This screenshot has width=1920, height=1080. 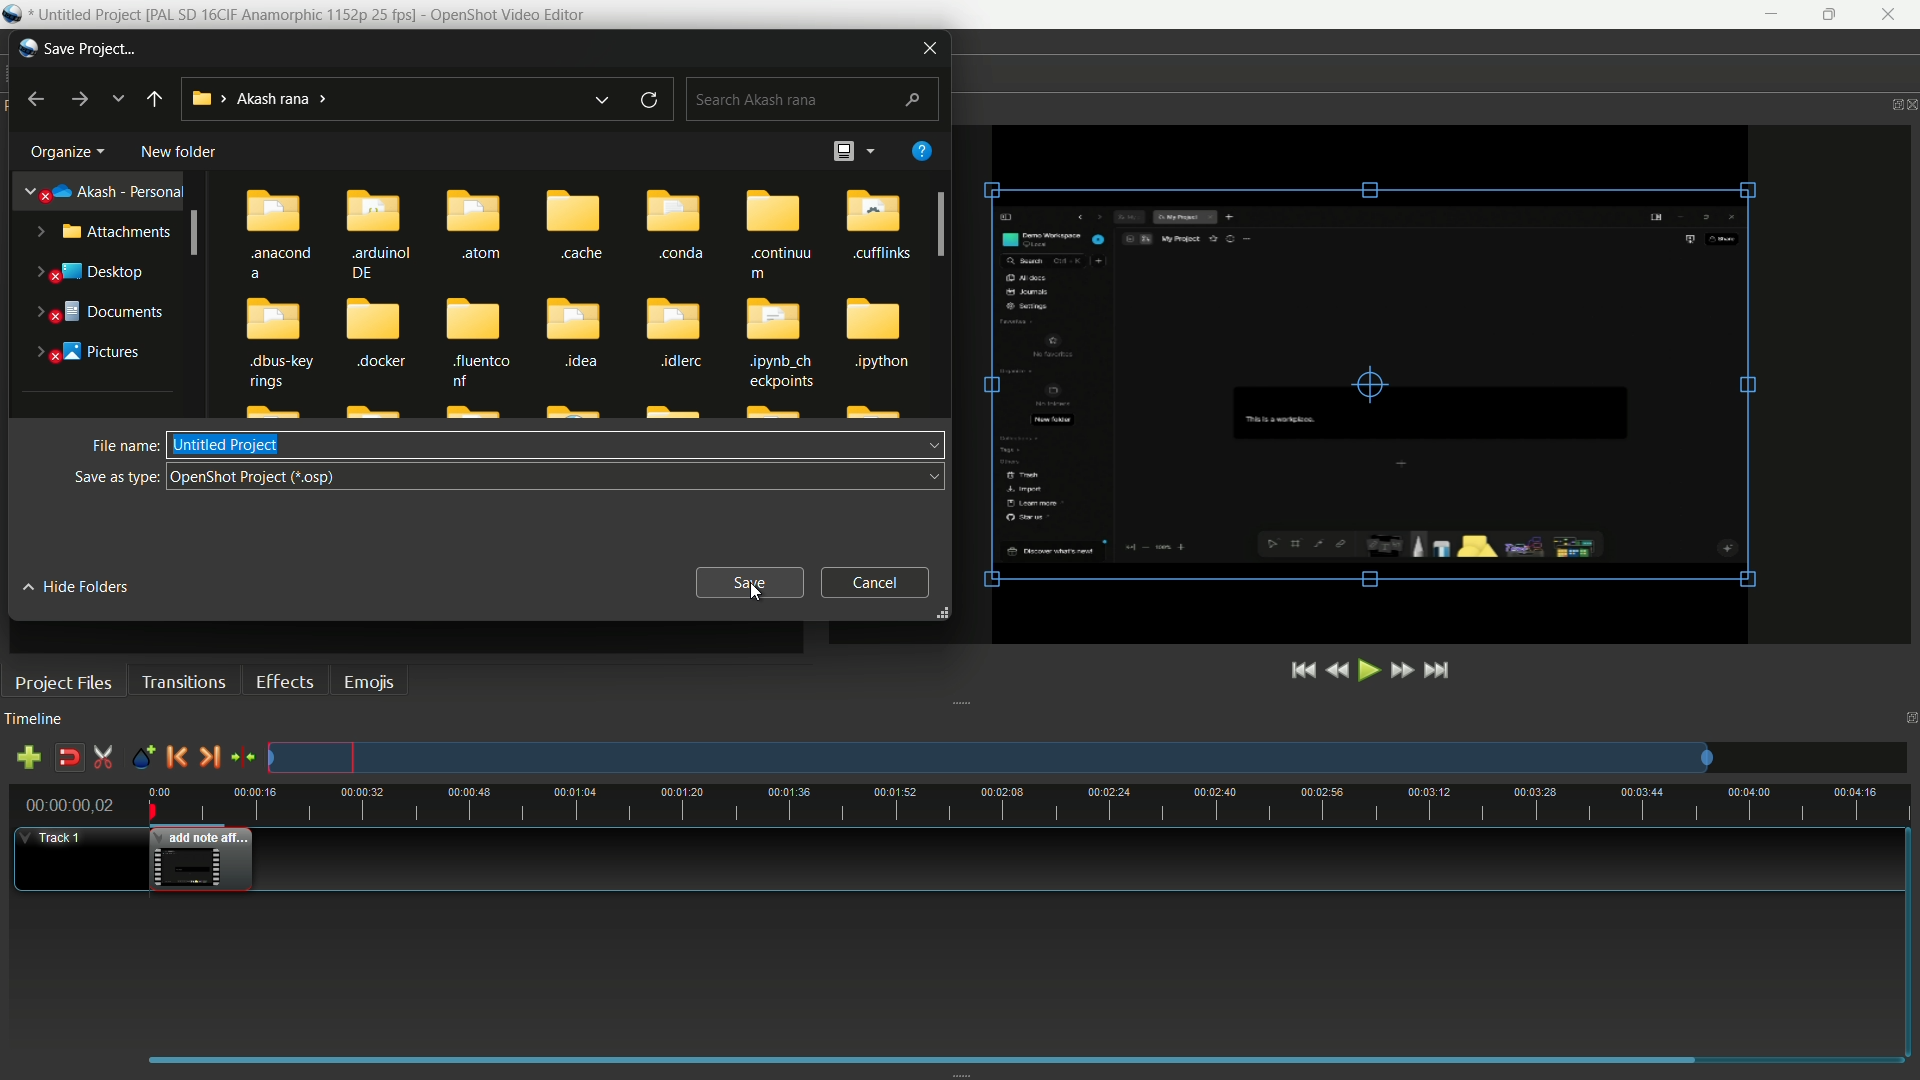 What do you see at coordinates (842, 151) in the screenshot?
I see `change layout` at bounding box center [842, 151].